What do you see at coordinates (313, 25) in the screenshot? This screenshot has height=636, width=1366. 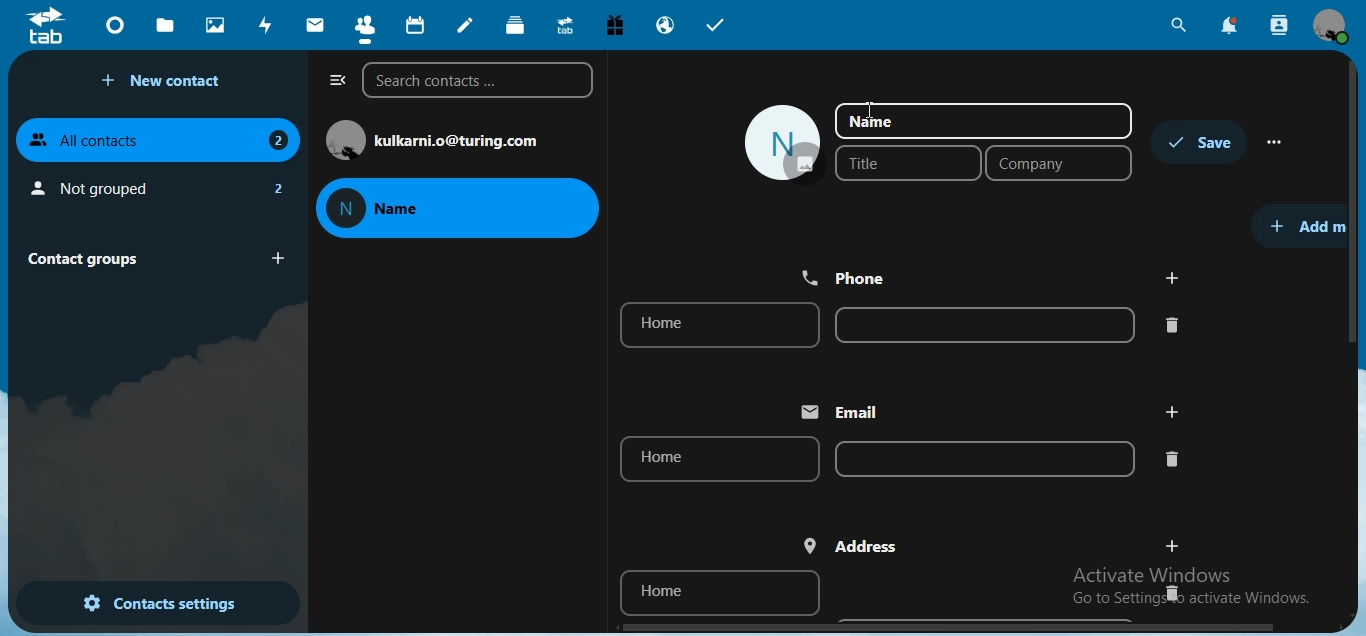 I see `mail` at bounding box center [313, 25].